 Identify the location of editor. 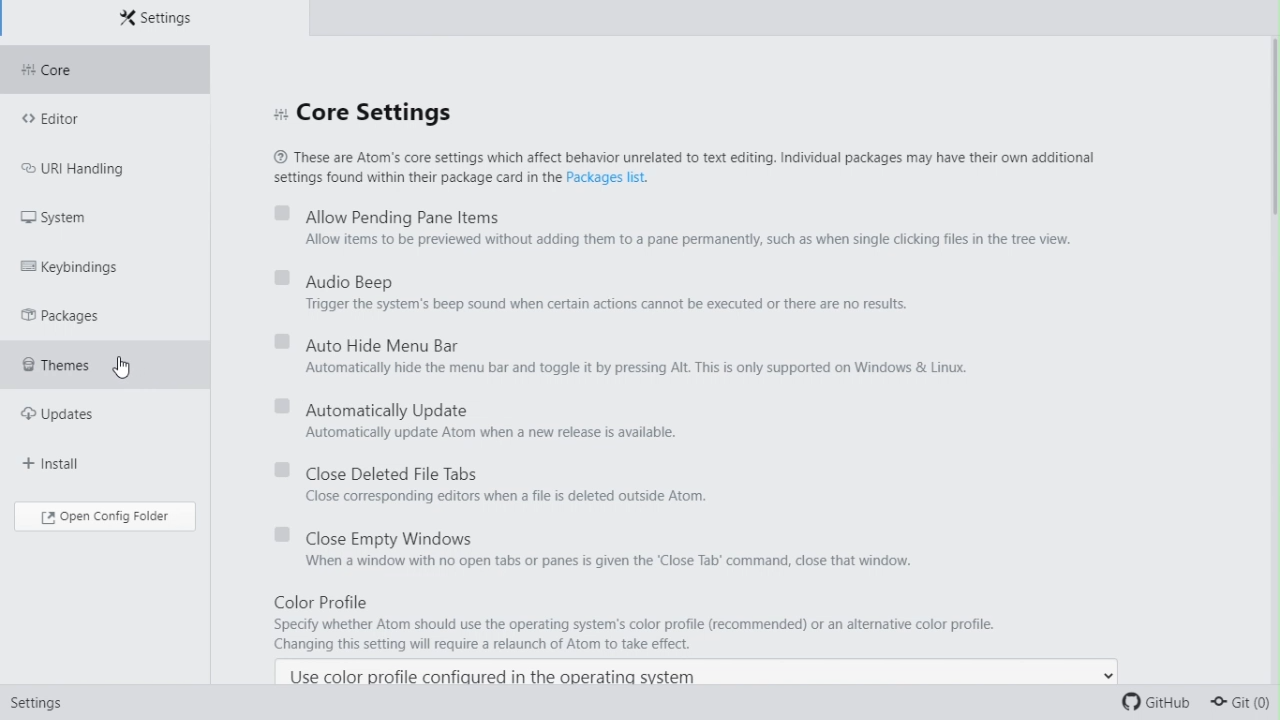
(75, 122).